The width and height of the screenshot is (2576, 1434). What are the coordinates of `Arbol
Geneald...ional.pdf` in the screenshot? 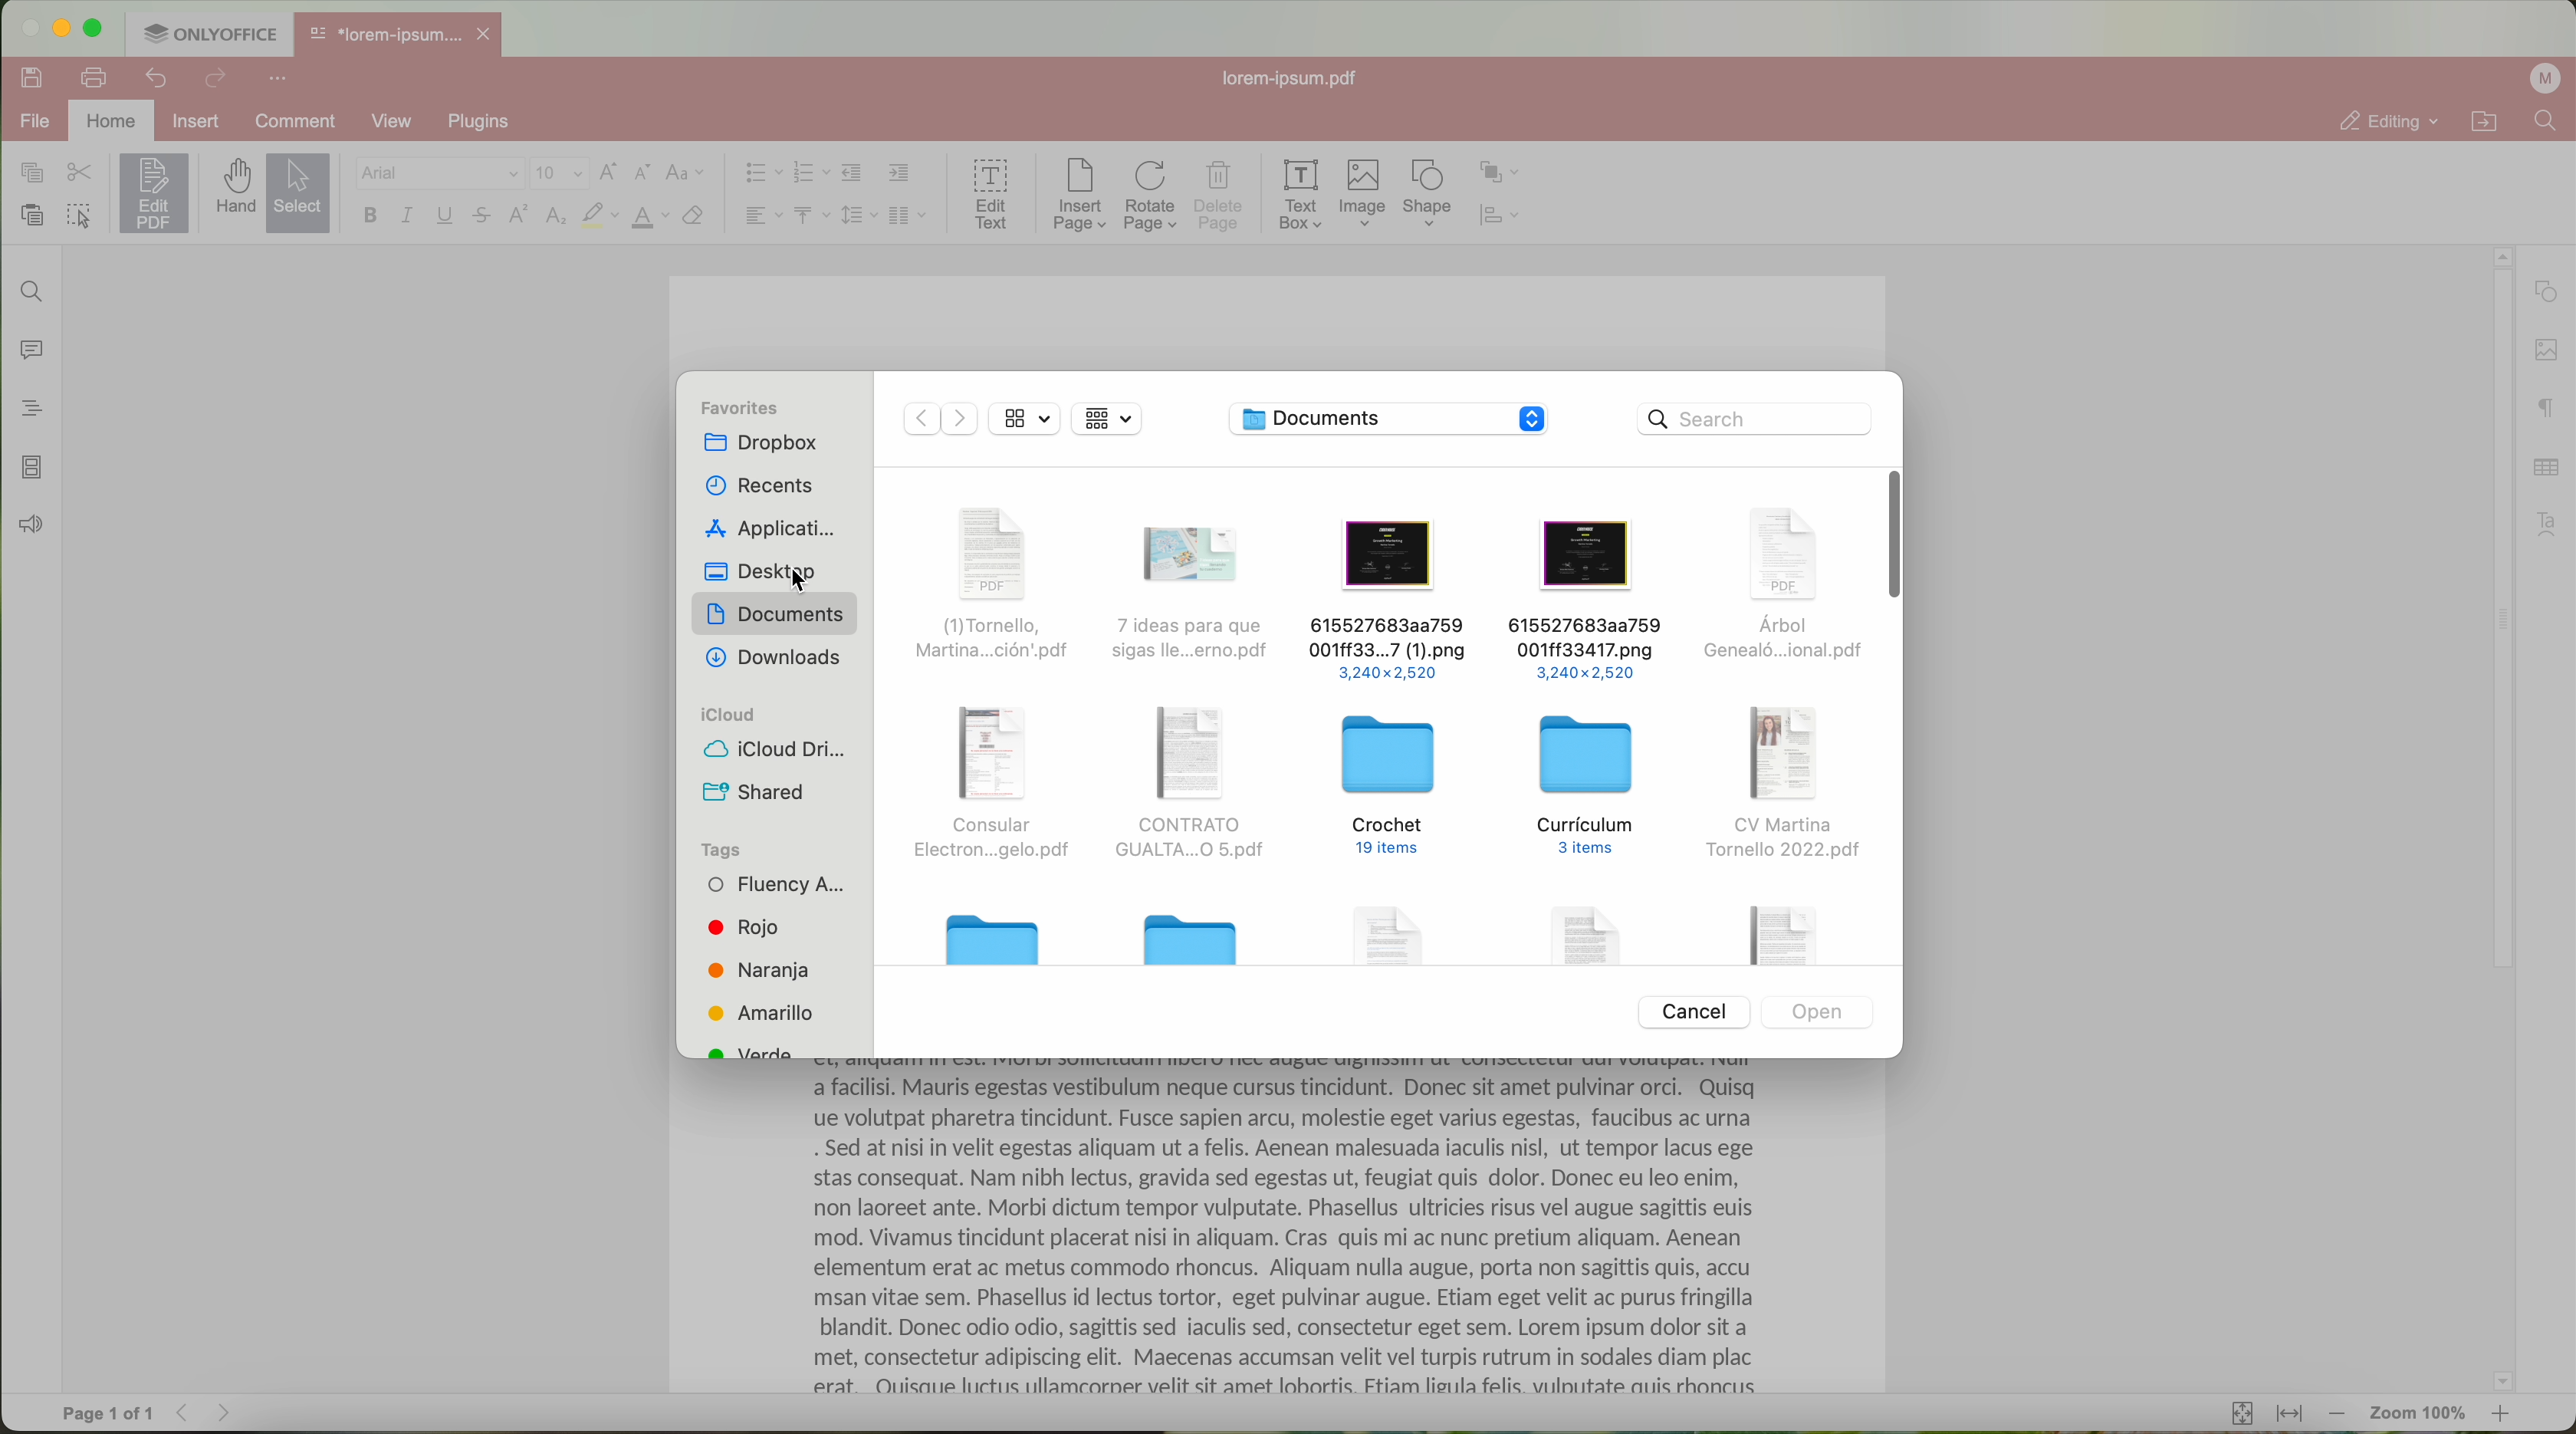 It's located at (1778, 586).